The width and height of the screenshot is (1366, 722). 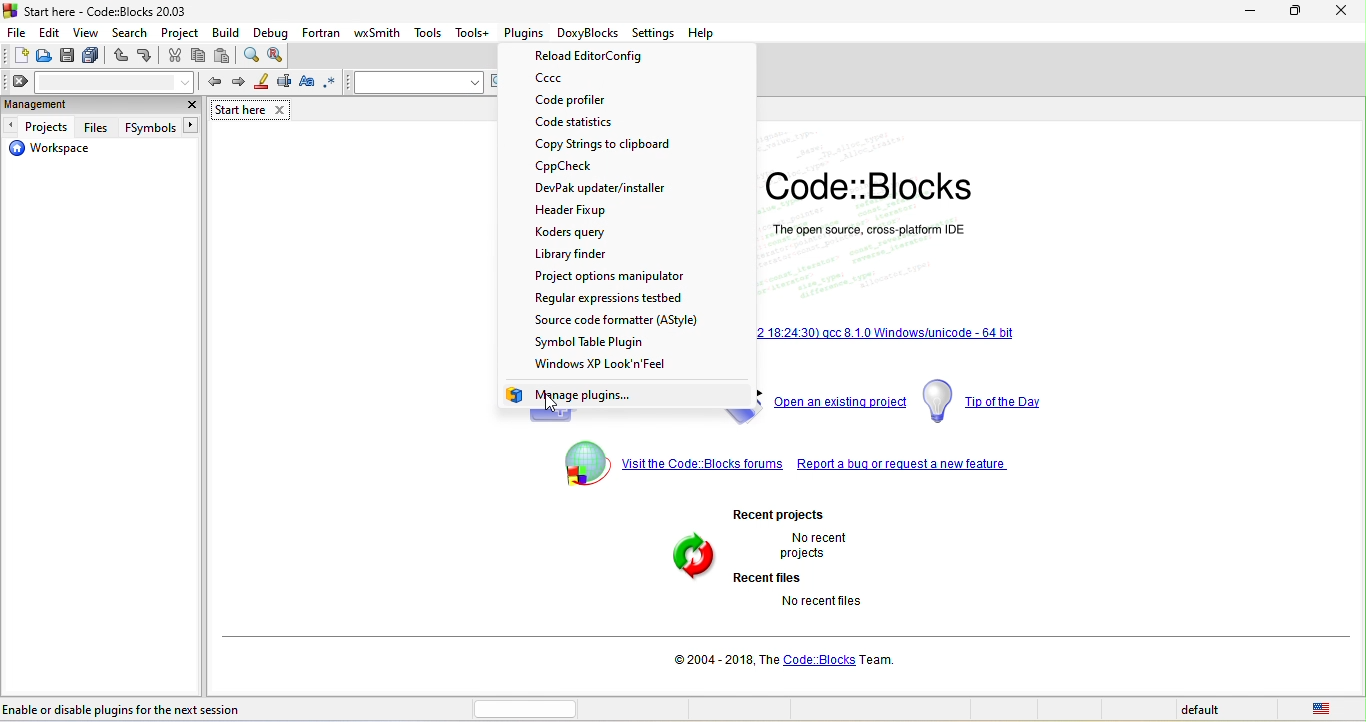 I want to click on close, so click(x=190, y=104).